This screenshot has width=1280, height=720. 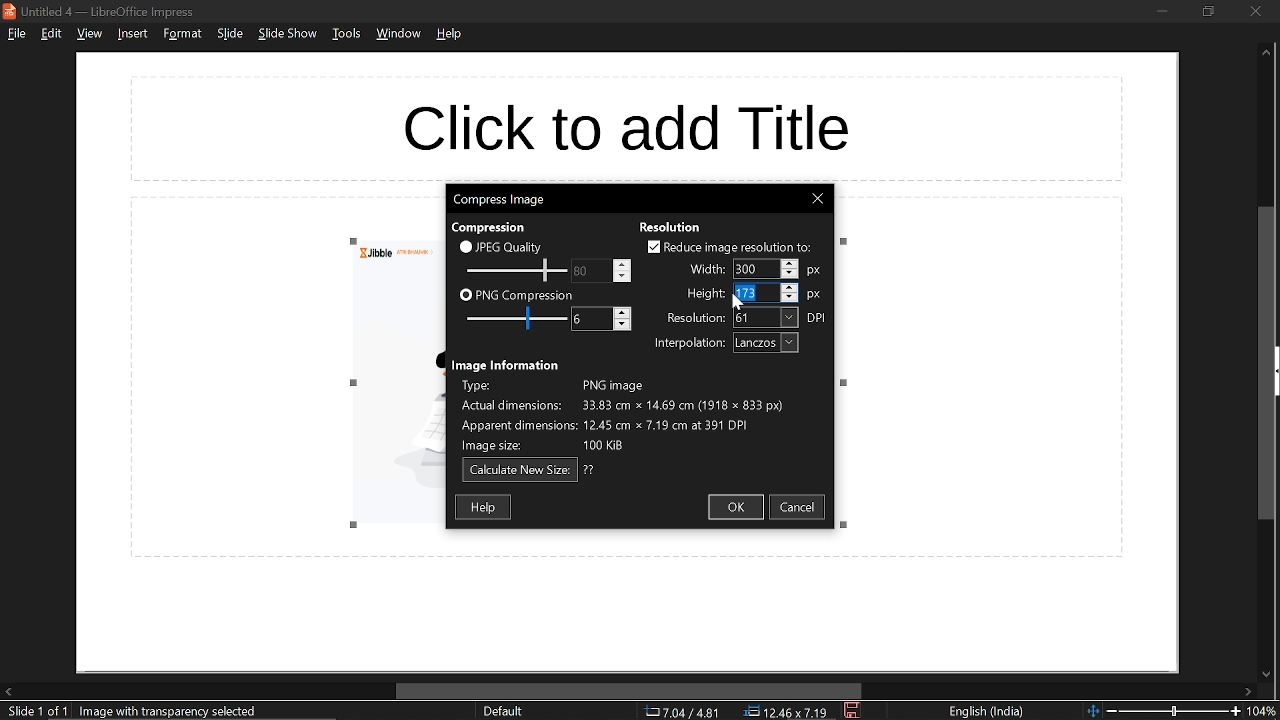 What do you see at coordinates (1210, 12) in the screenshot?
I see `restore down` at bounding box center [1210, 12].